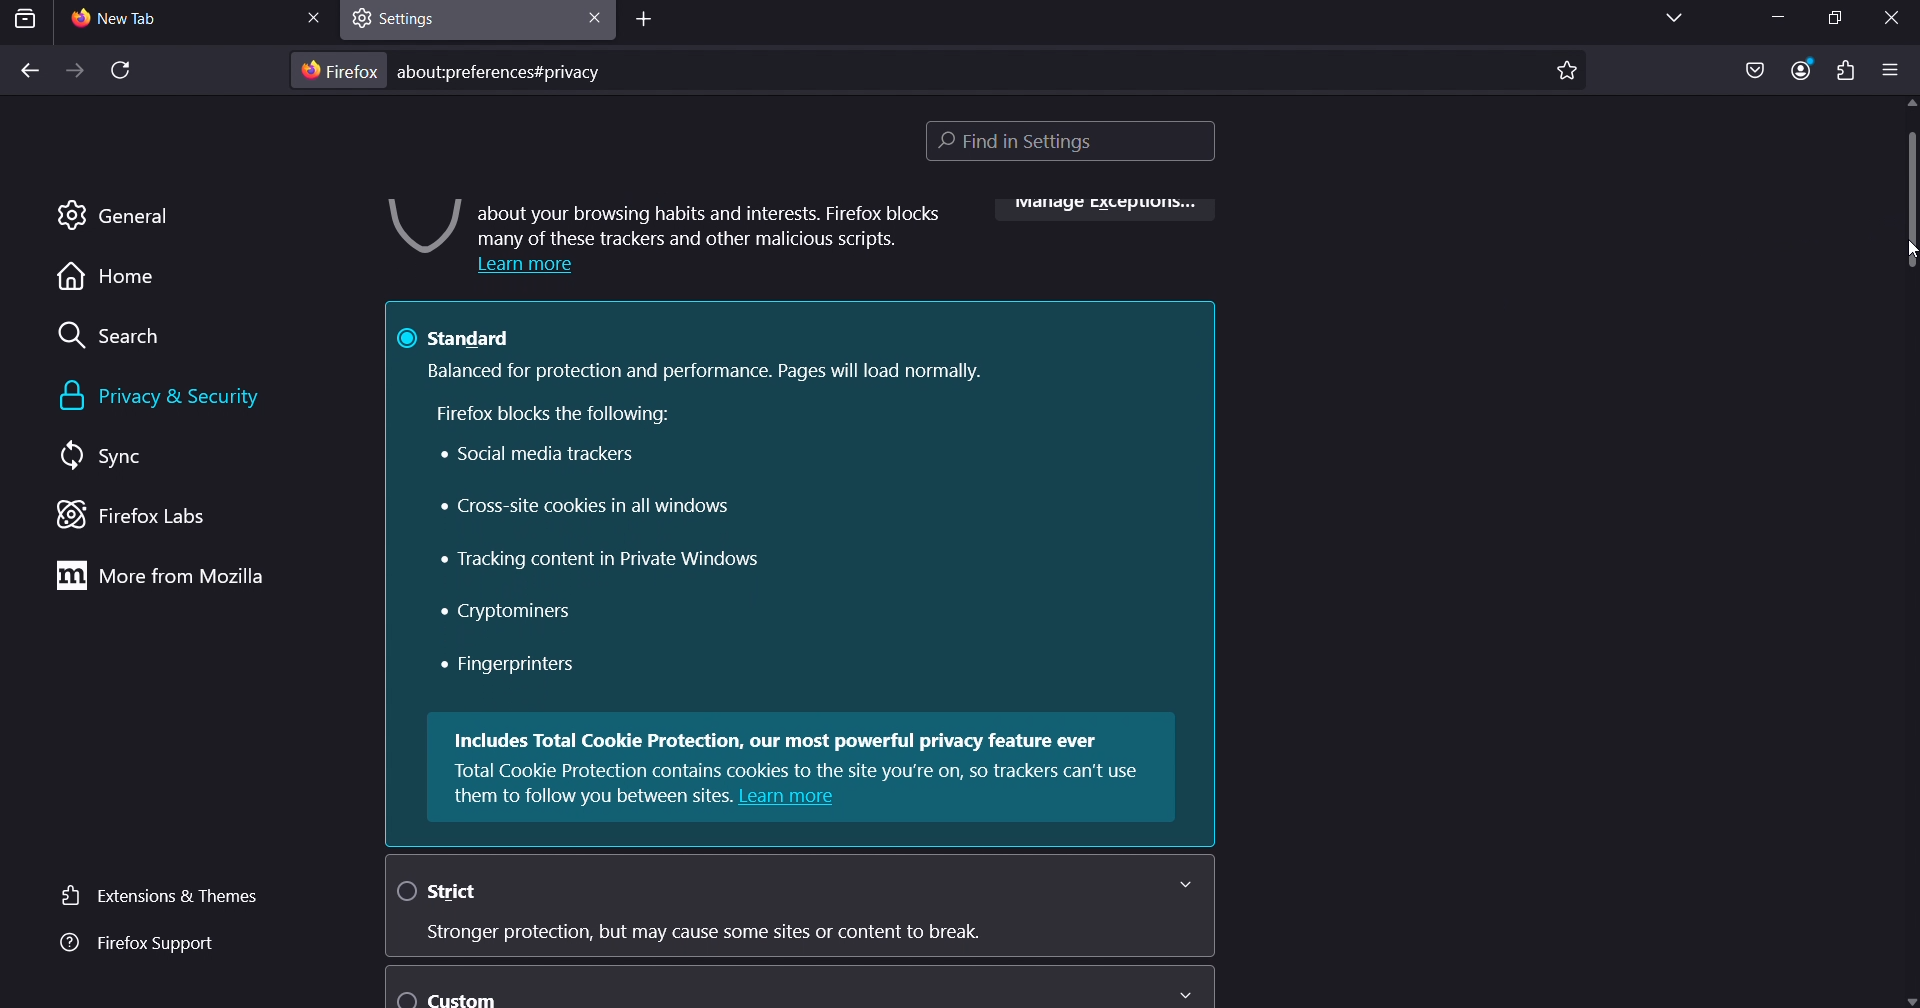 This screenshot has height=1008, width=1920. Describe the element at coordinates (337, 68) in the screenshot. I see `firefox` at that location.